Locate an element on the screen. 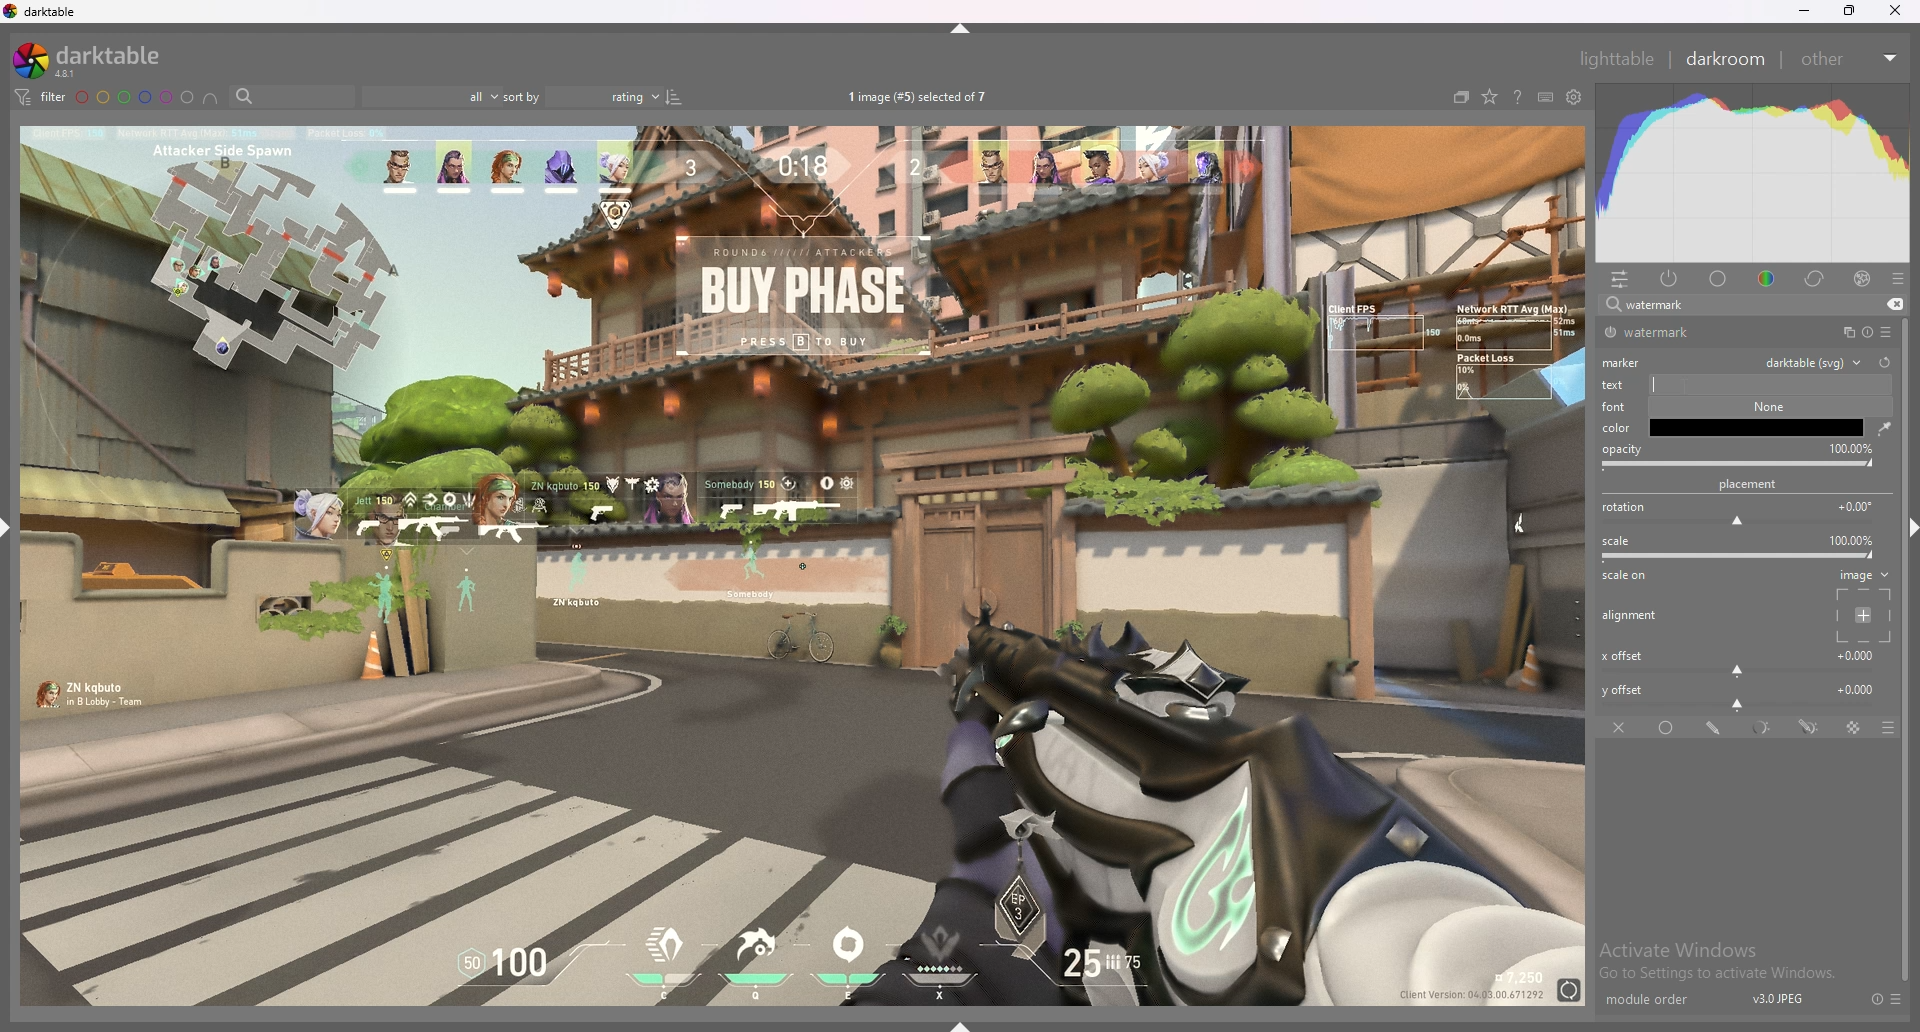 The width and height of the screenshot is (1920, 1032). uniformly is located at coordinates (1669, 728).